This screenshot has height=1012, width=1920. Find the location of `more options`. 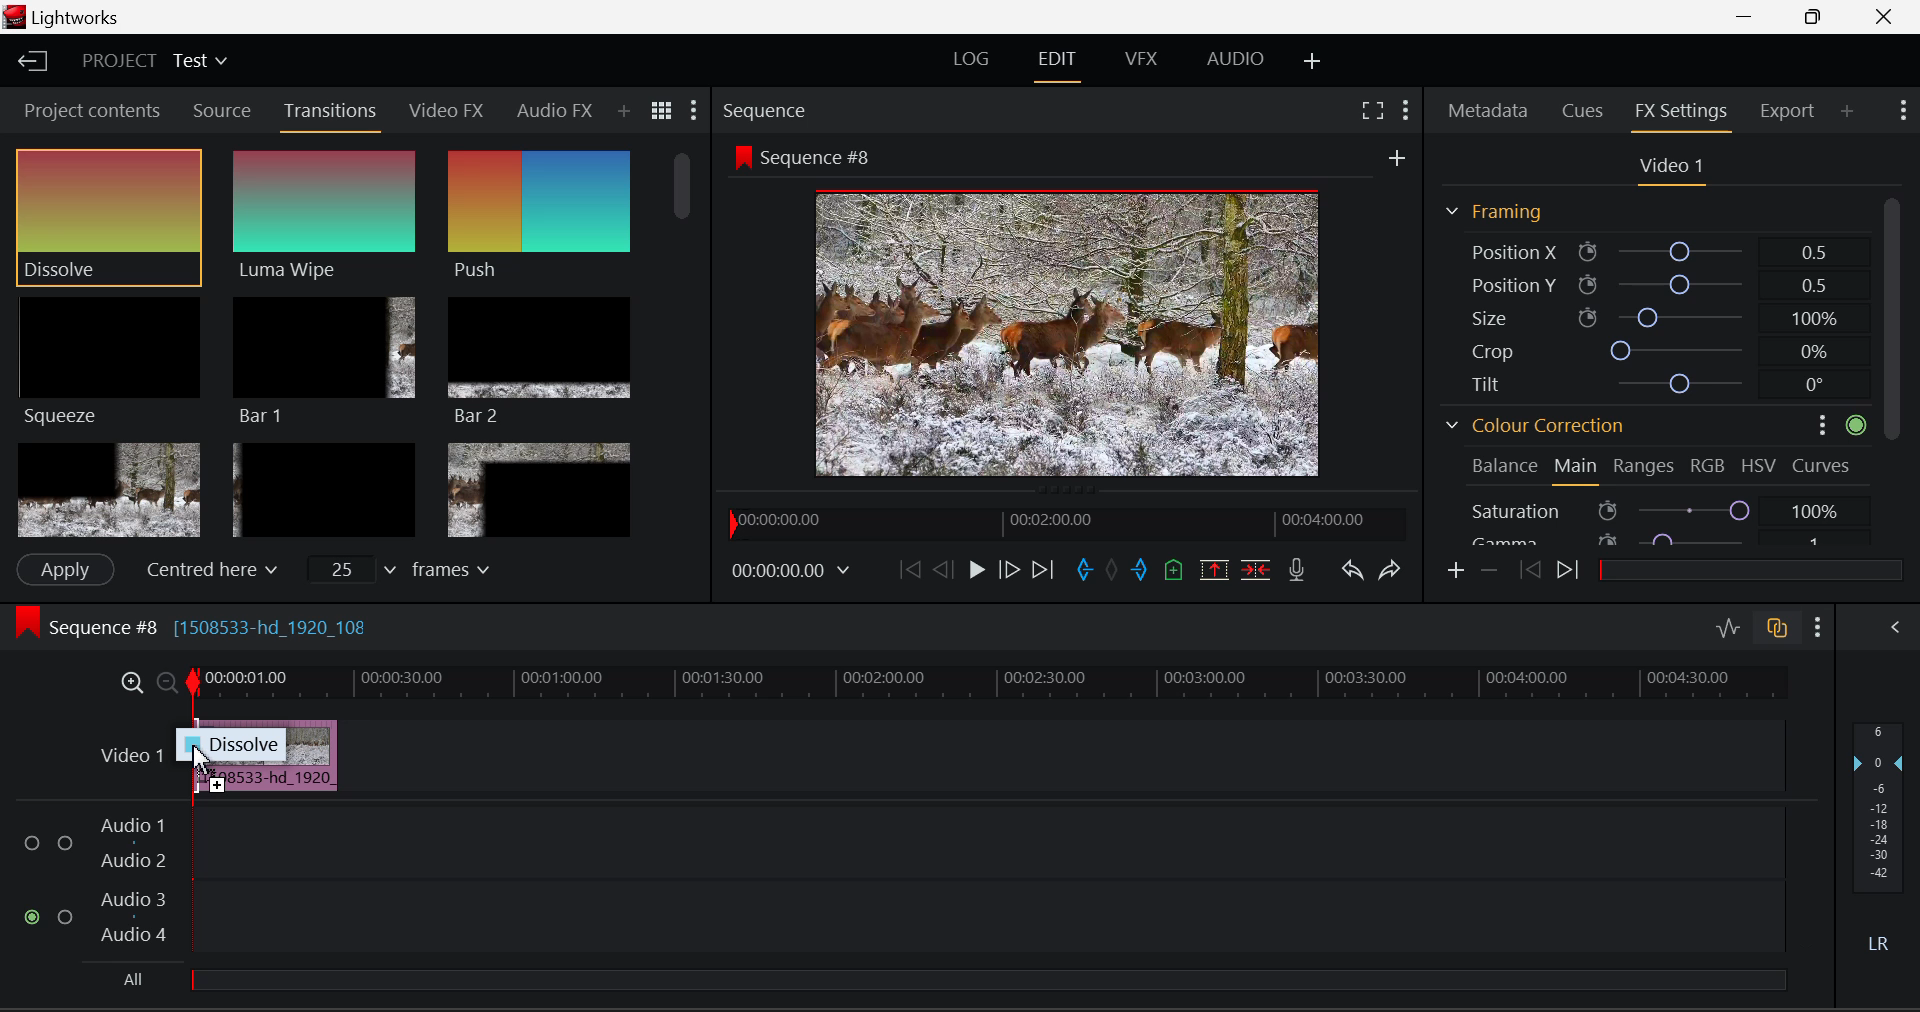

more options is located at coordinates (1814, 424).